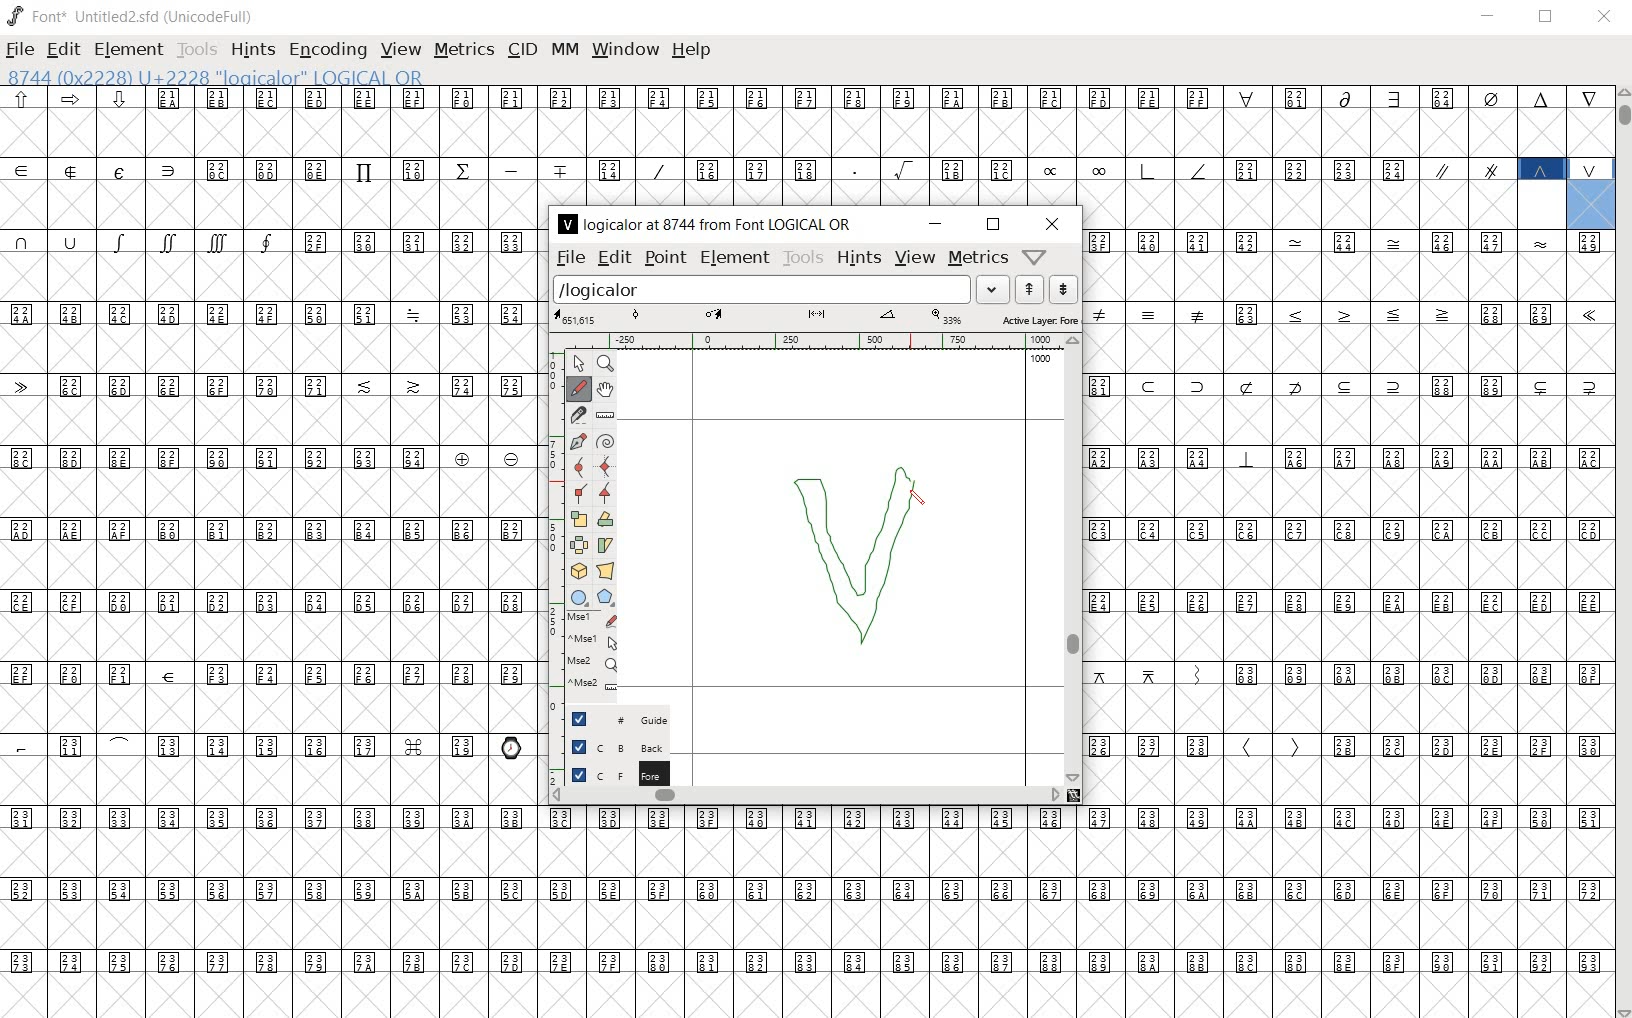 This screenshot has height=1018, width=1632. I want to click on rotate the selection in 3D and project back to plane, so click(576, 572).